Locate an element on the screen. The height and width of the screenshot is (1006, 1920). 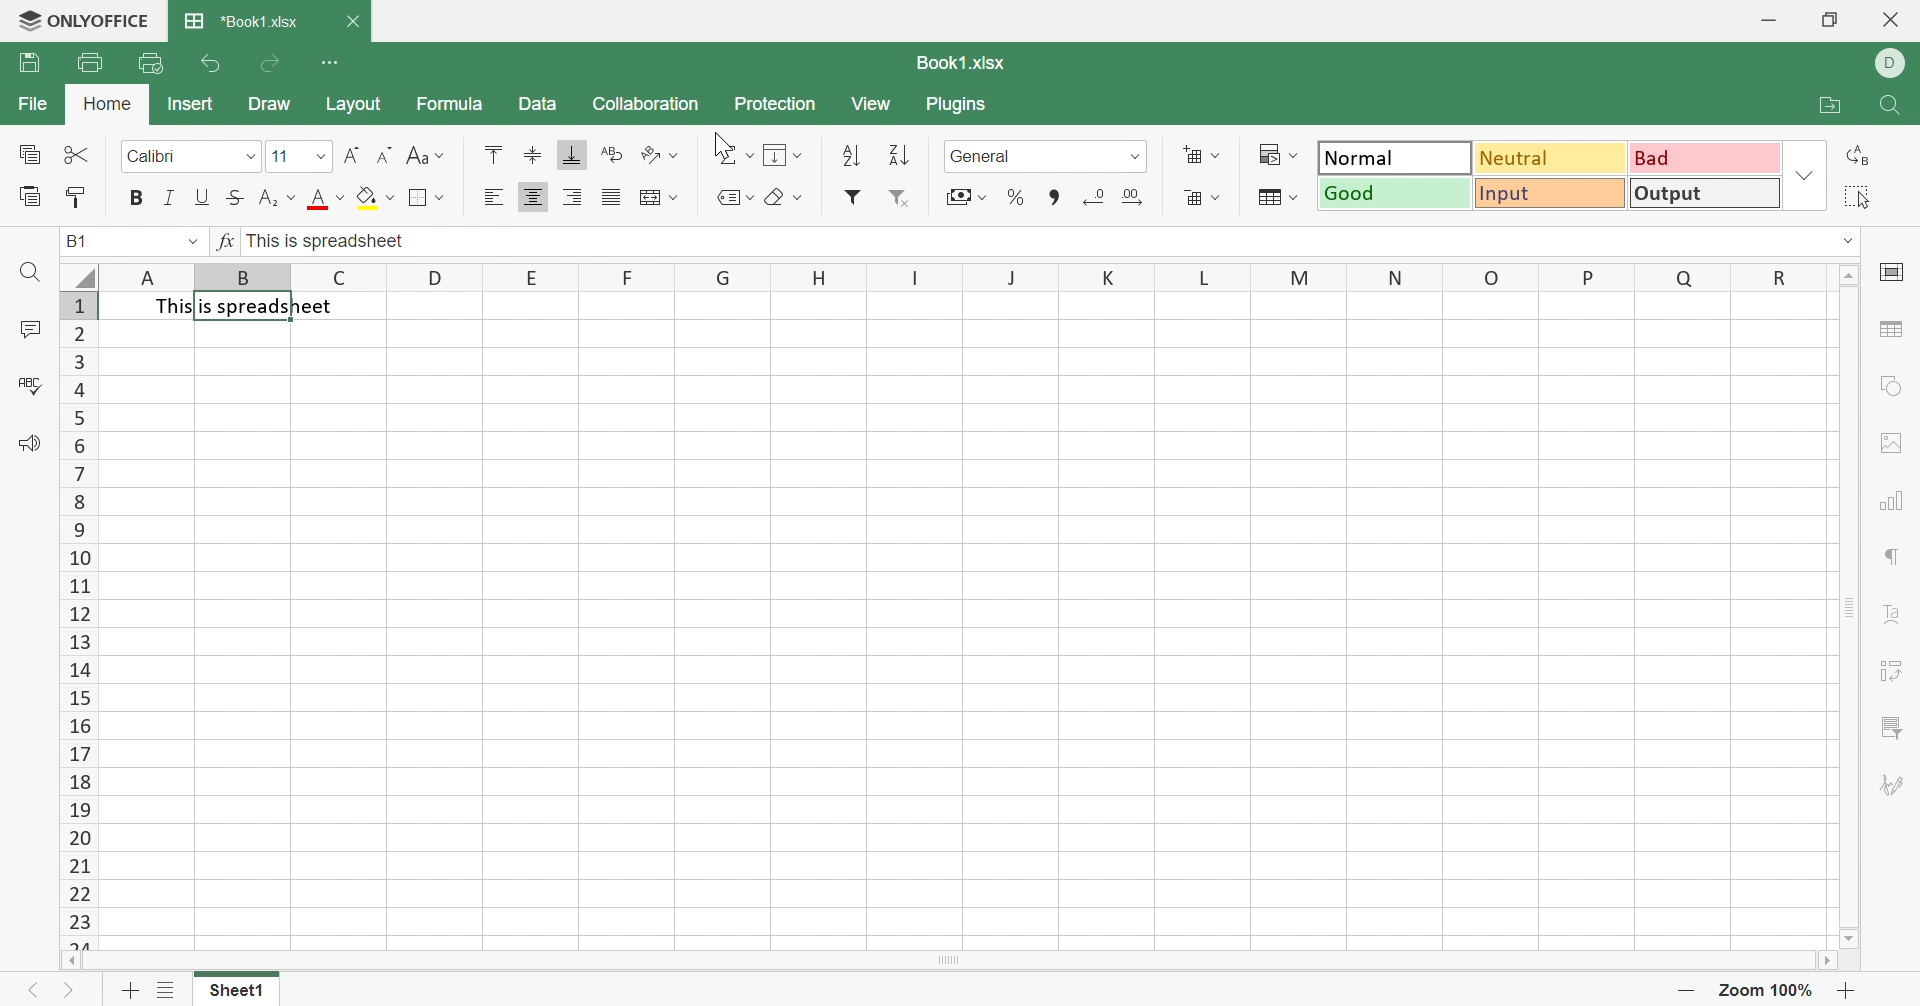
Select all is located at coordinates (1854, 199).